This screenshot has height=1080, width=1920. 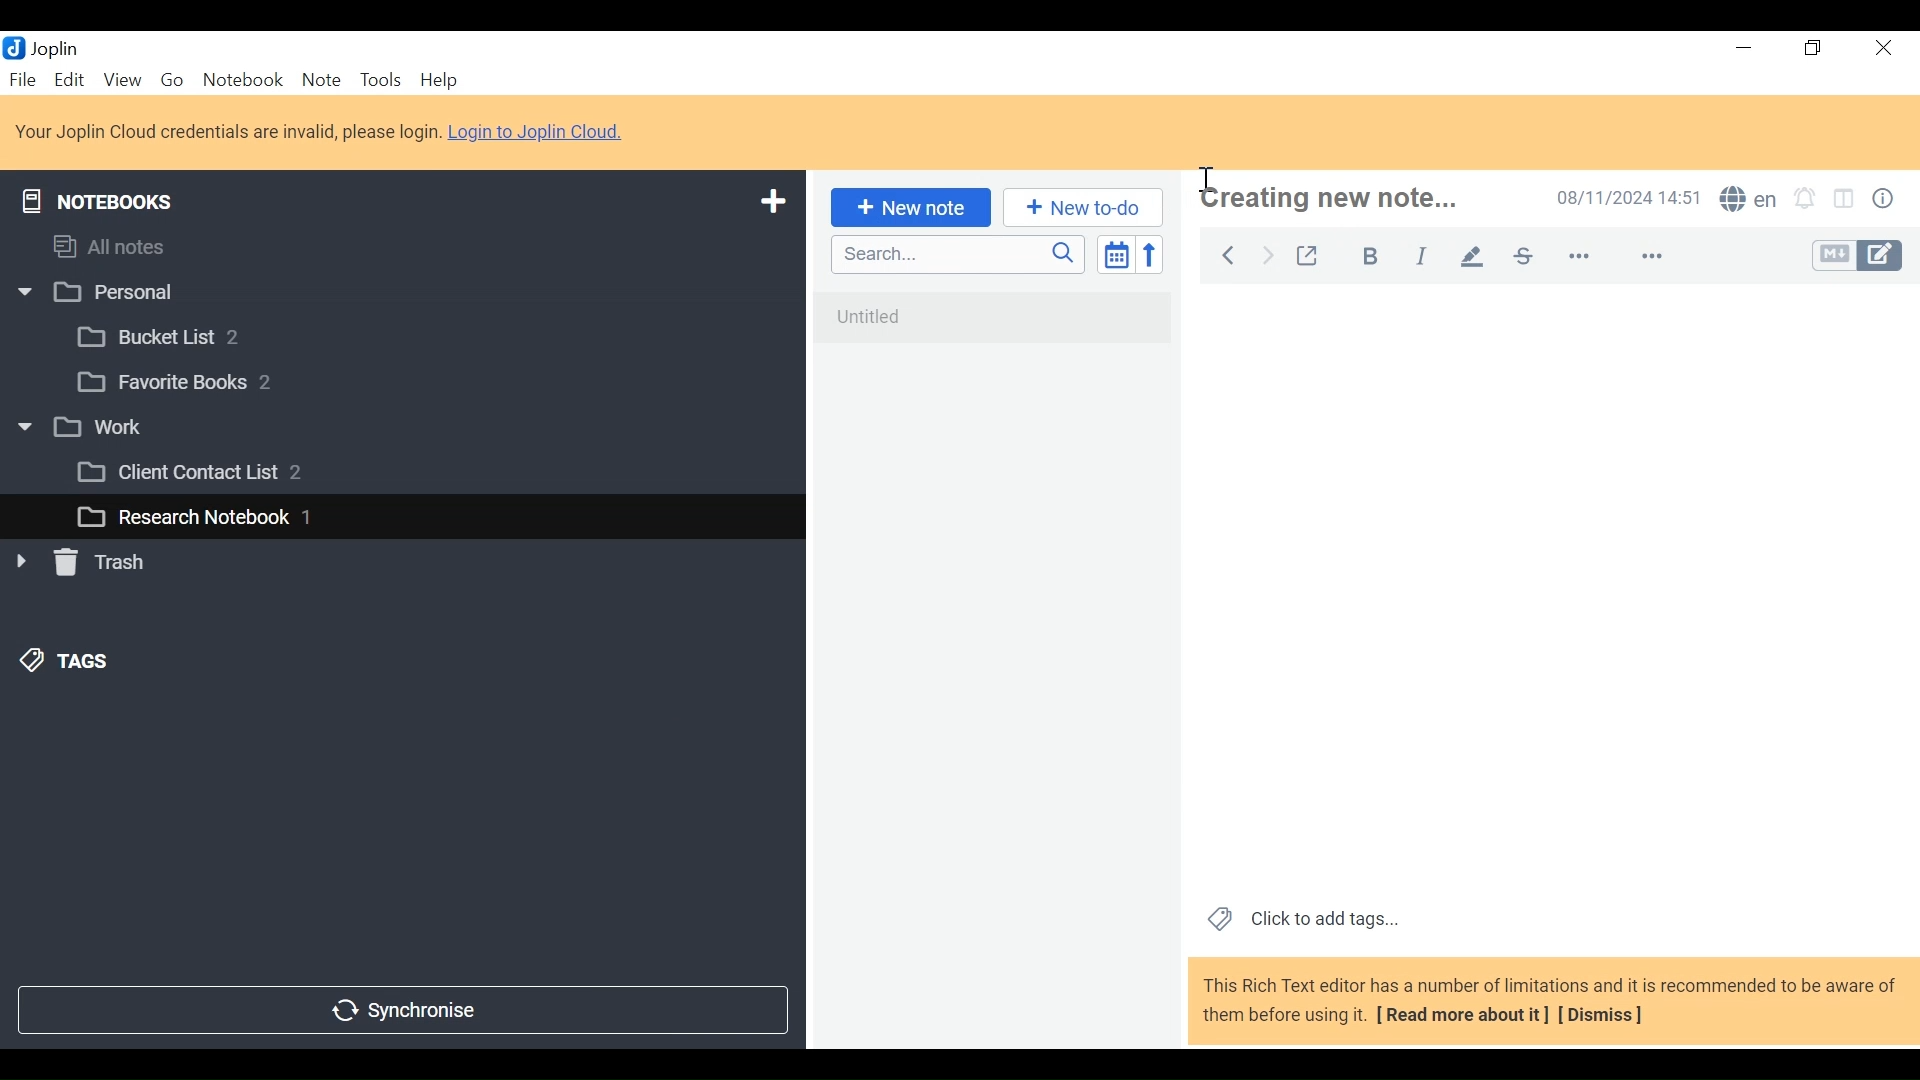 I want to click on Toggle Editor, so click(x=1859, y=256).